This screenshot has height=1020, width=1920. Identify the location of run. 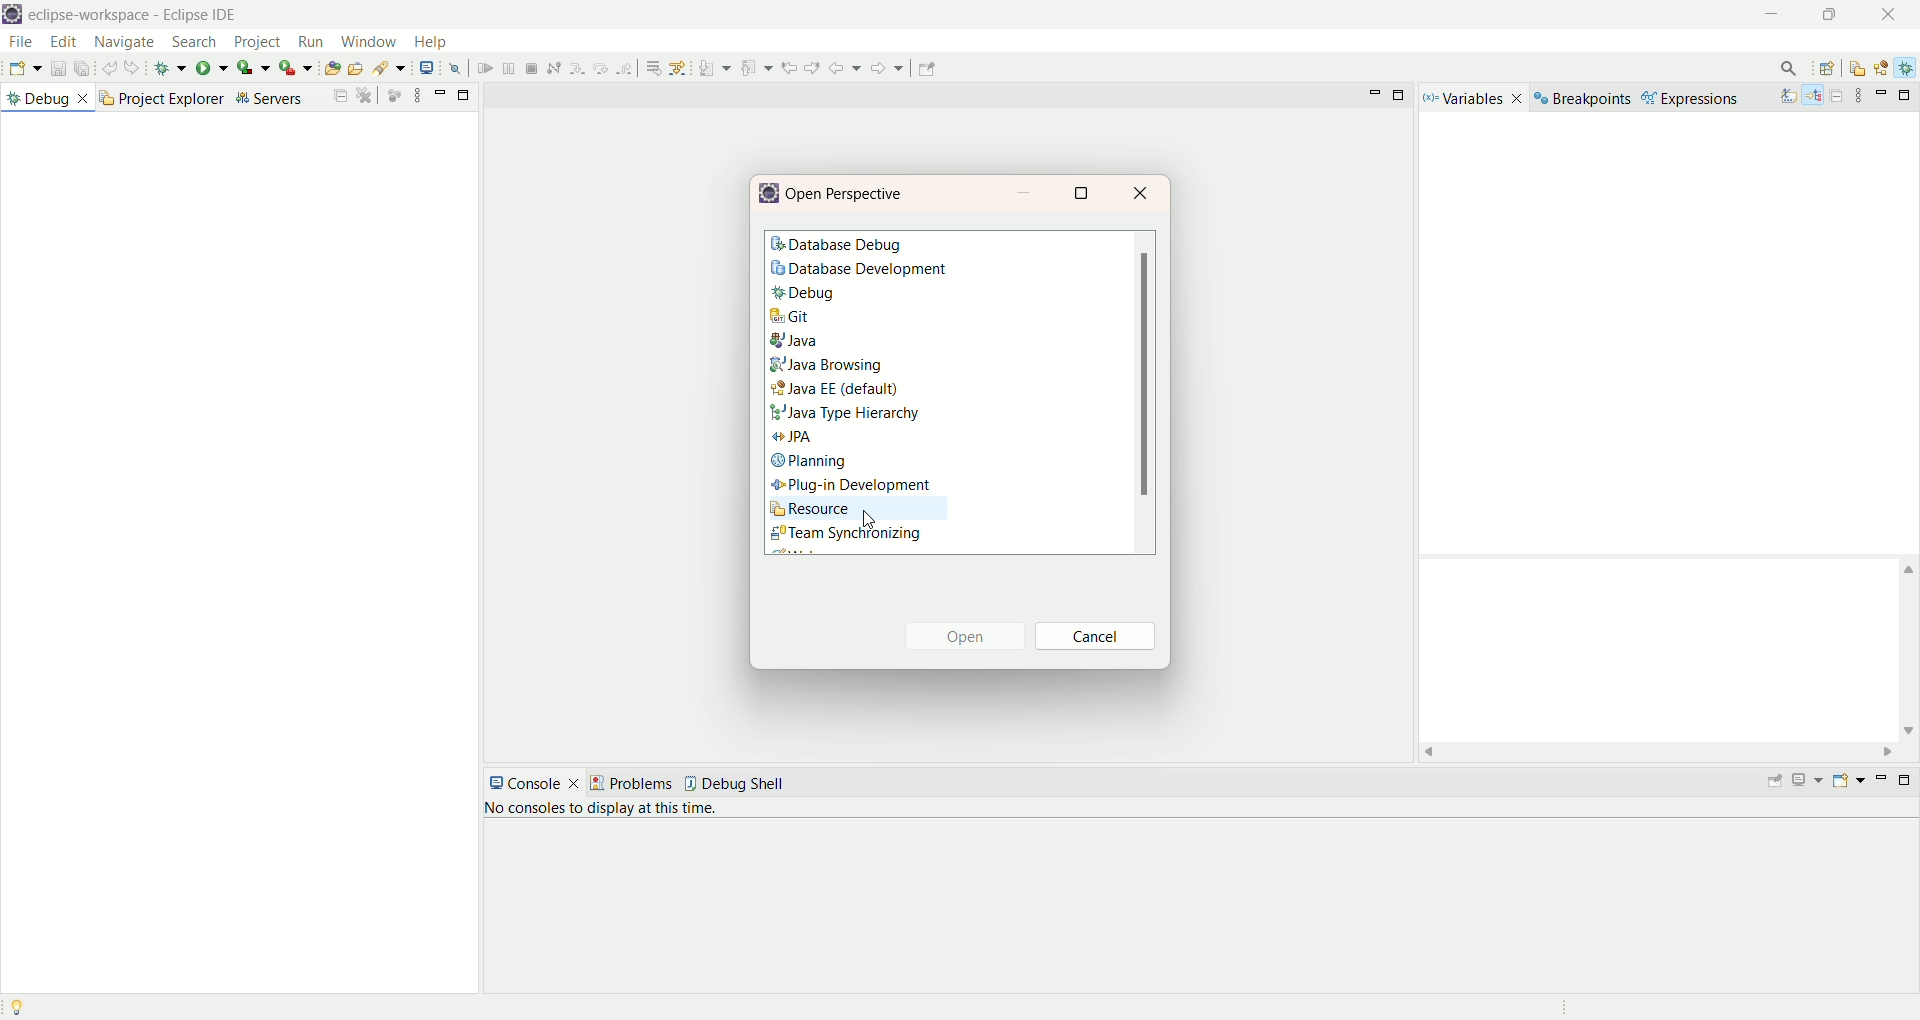
(309, 45).